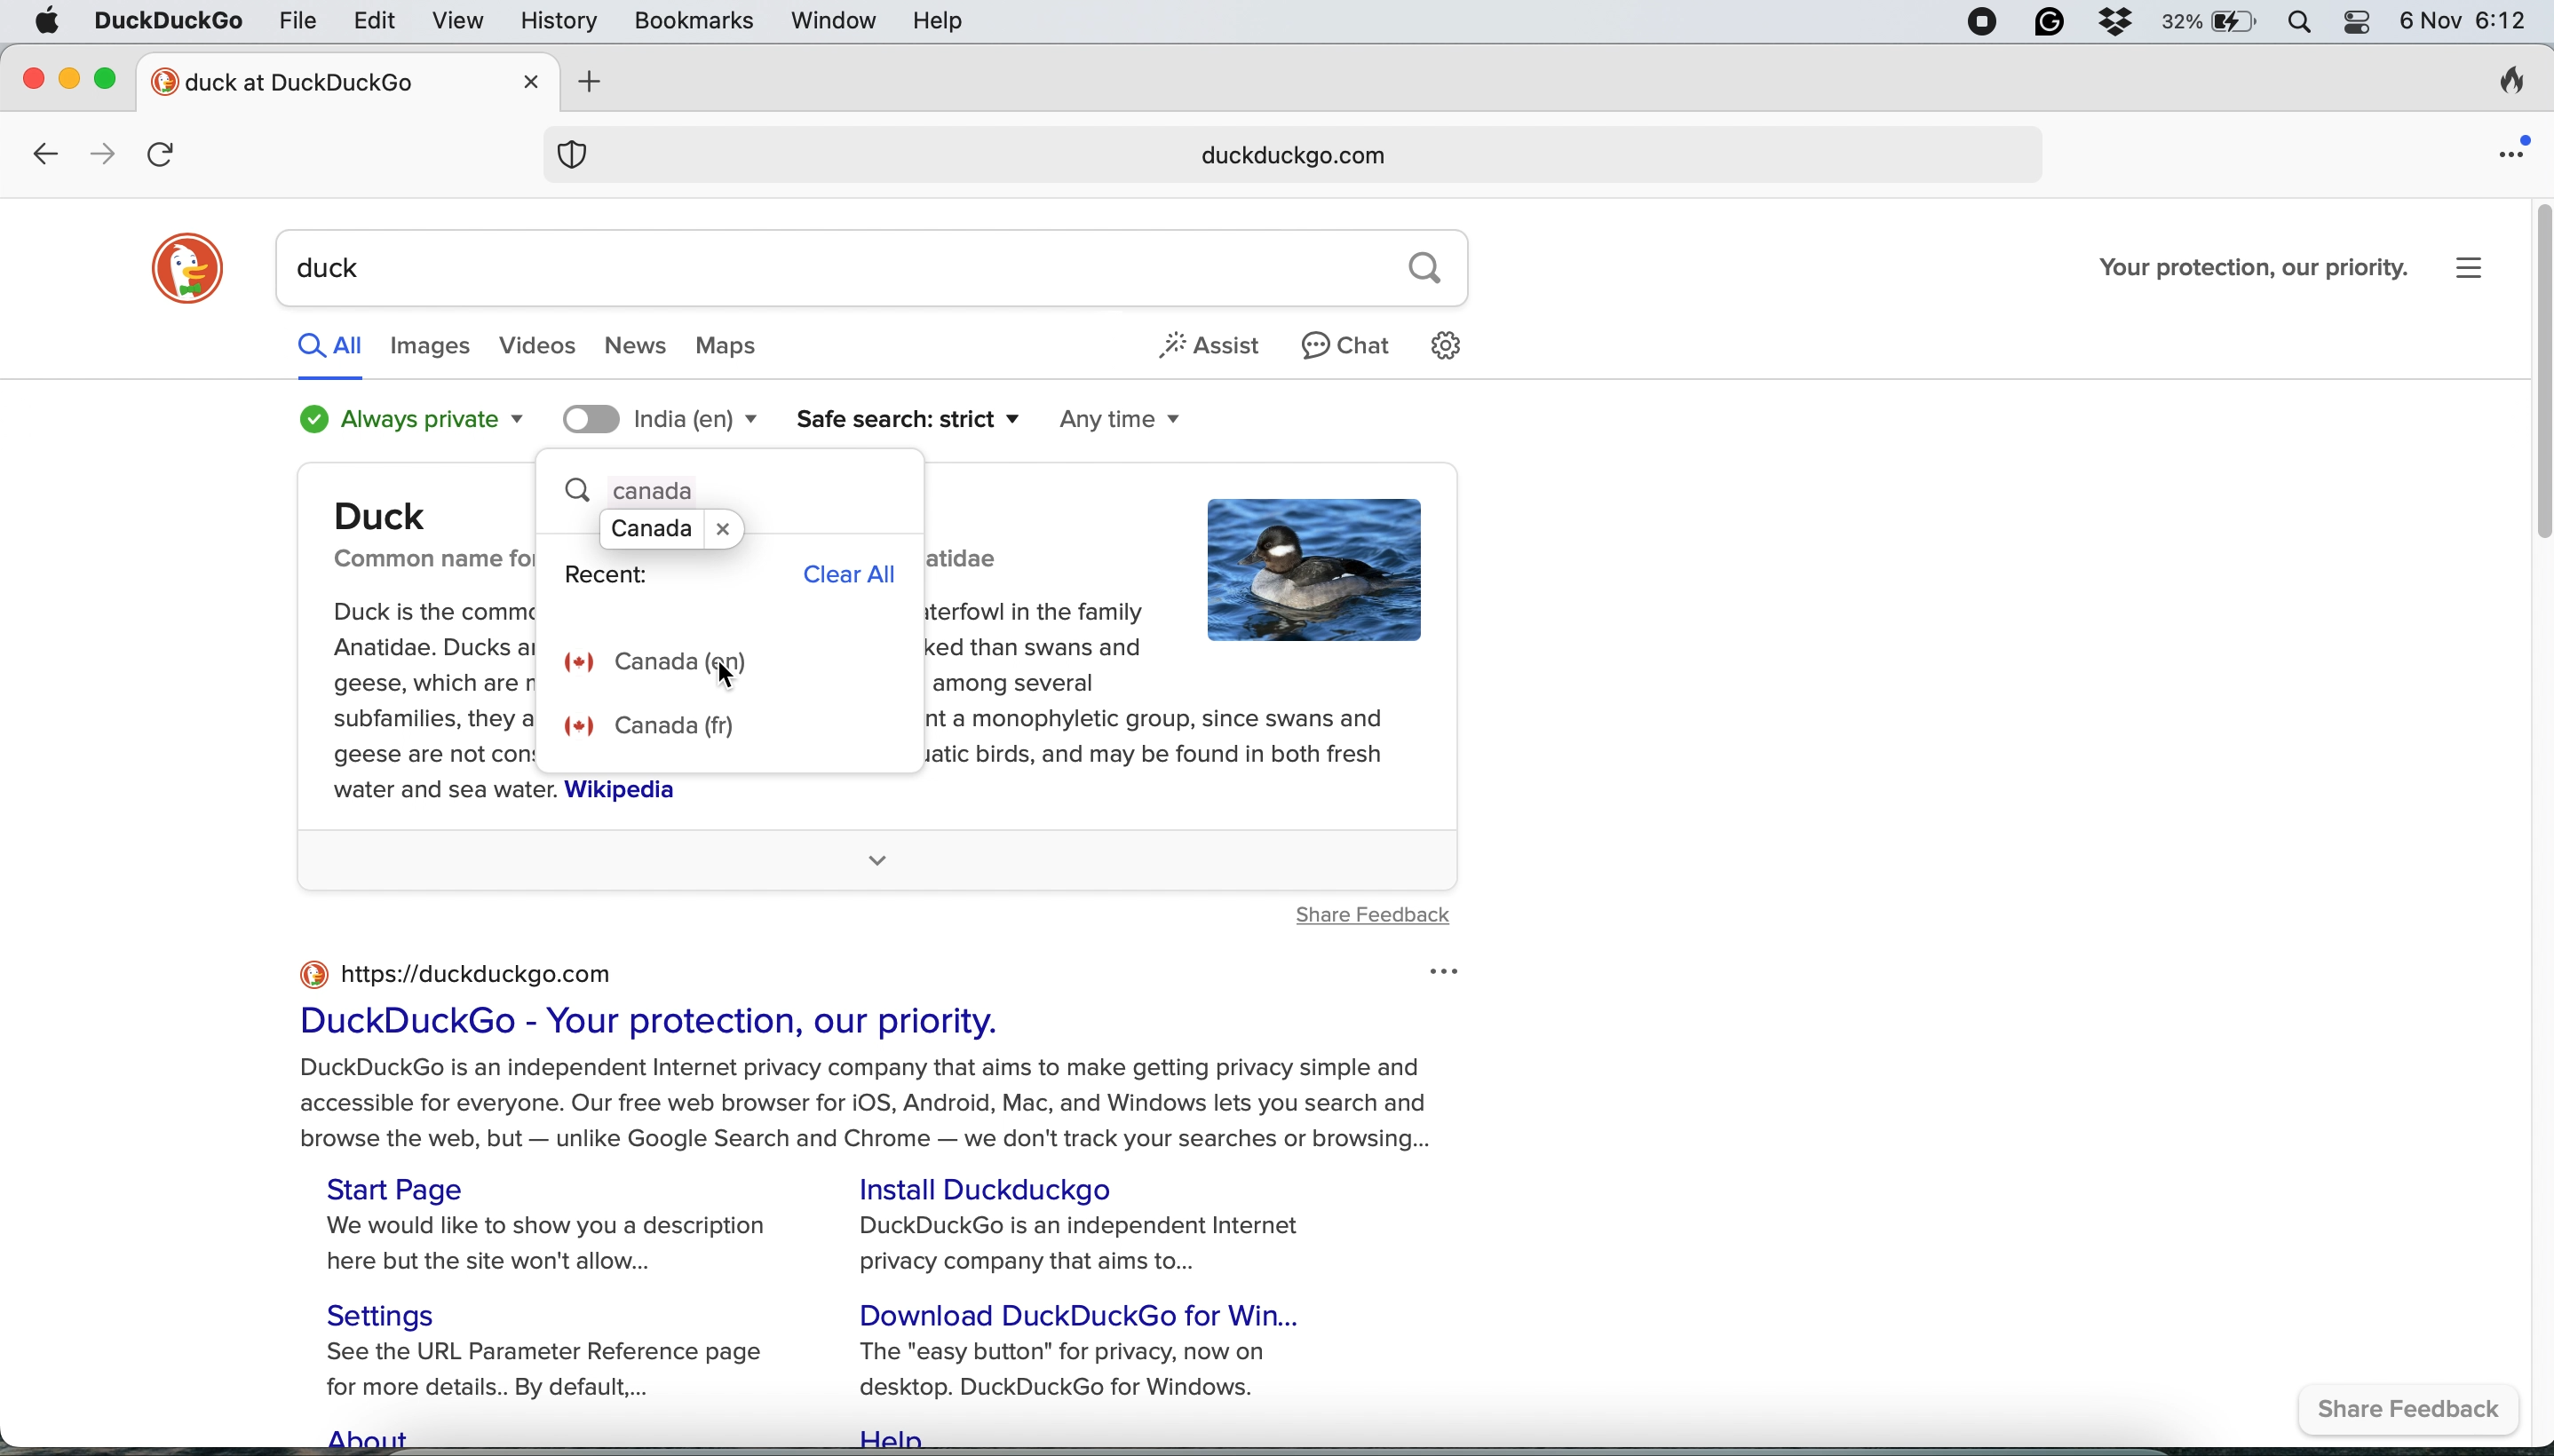 Image resolution: width=2554 pixels, height=1456 pixels. What do you see at coordinates (167, 23) in the screenshot?
I see `duckduckgo` at bounding box center [167, 23].